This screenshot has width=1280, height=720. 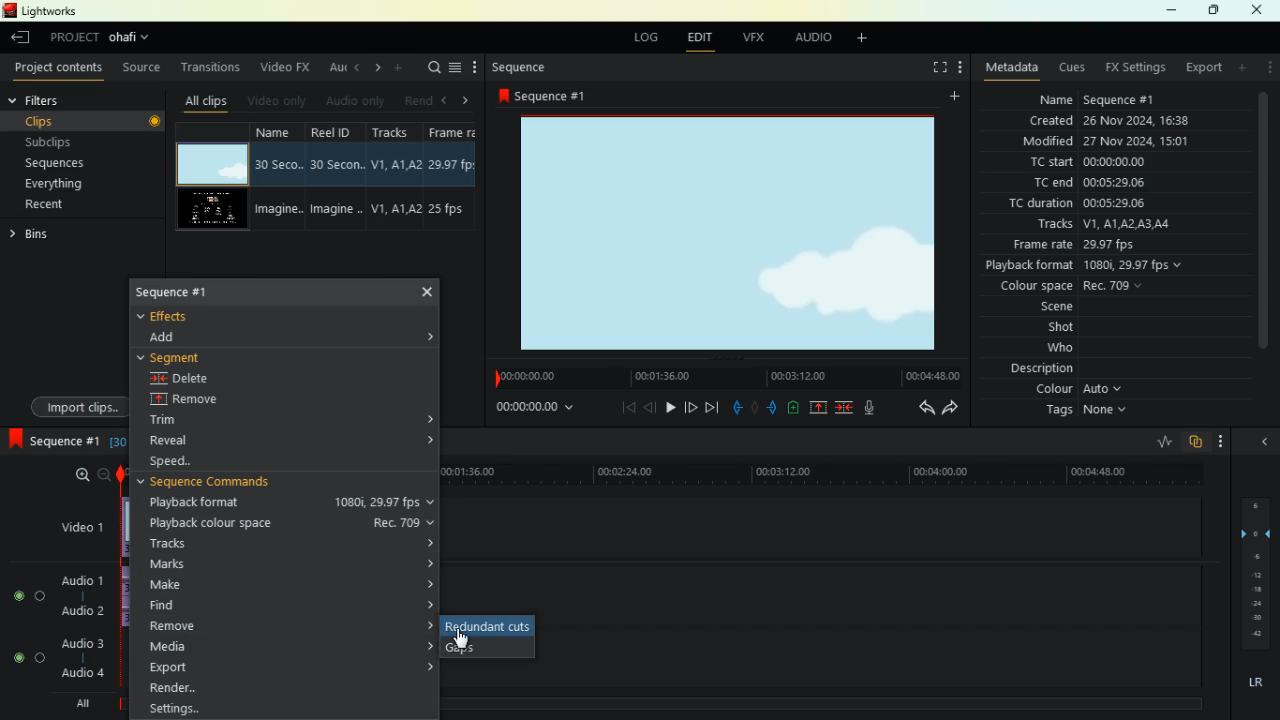 I want to click on sequence, so click(x=548, y=97).